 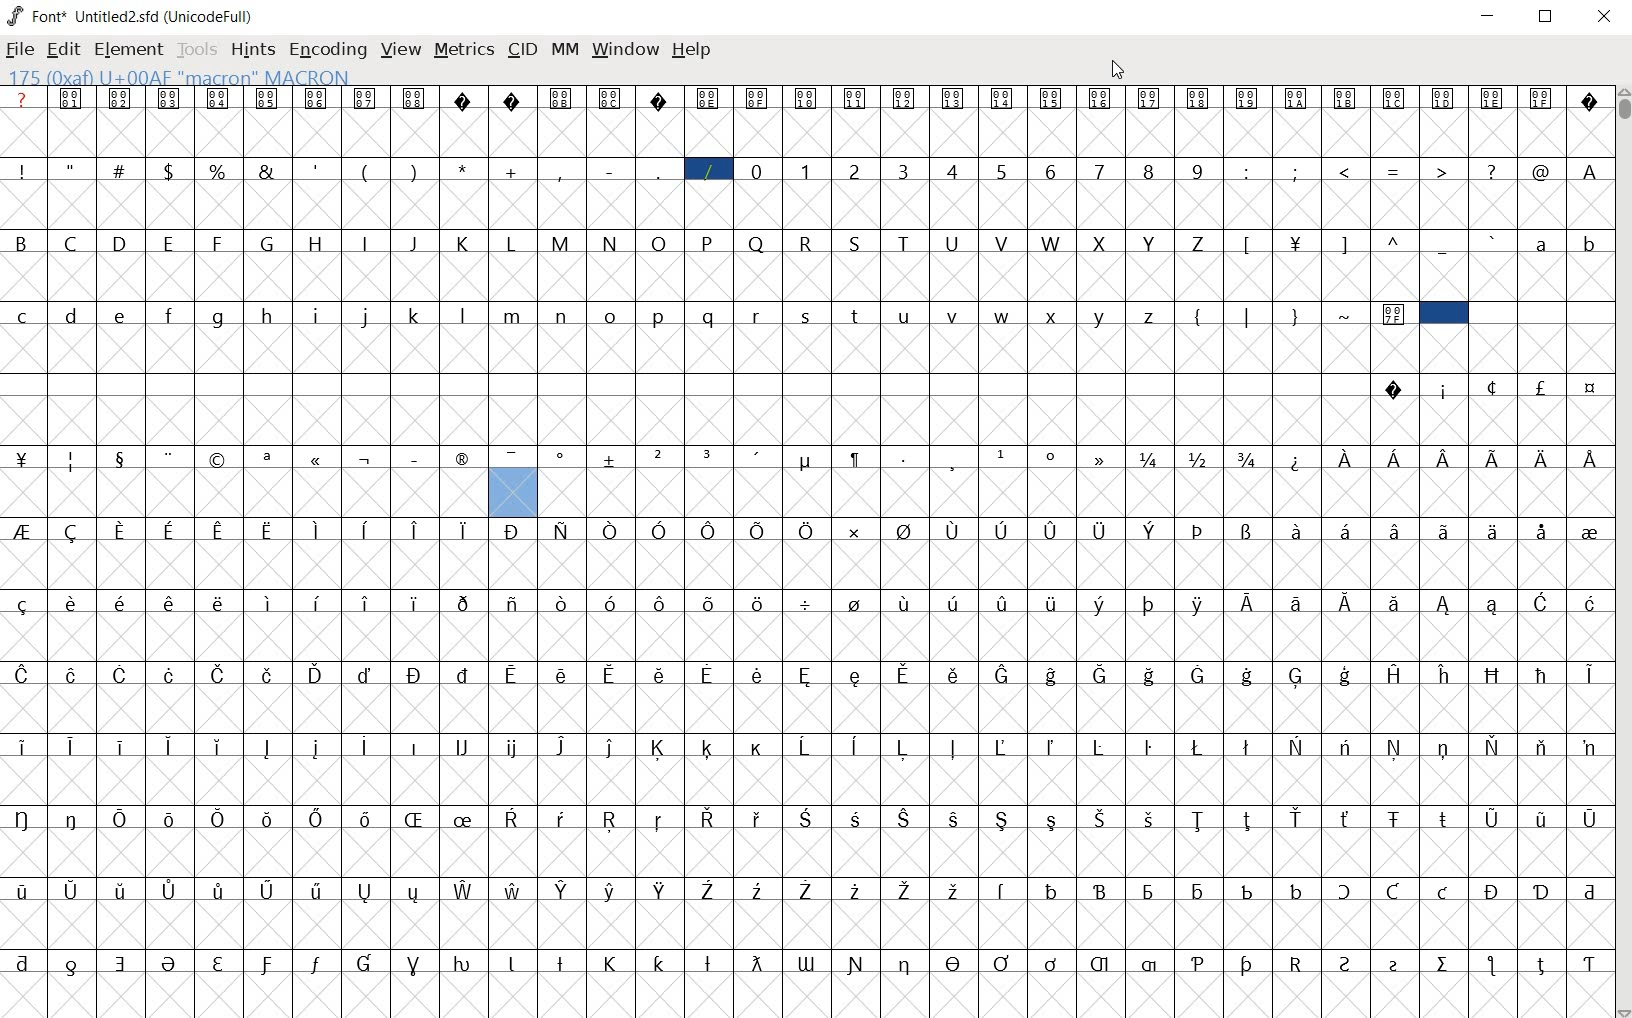 What do you see at coordinates (170, 243) in the screenshot?
I see `E` at bounding box center [170, 243].